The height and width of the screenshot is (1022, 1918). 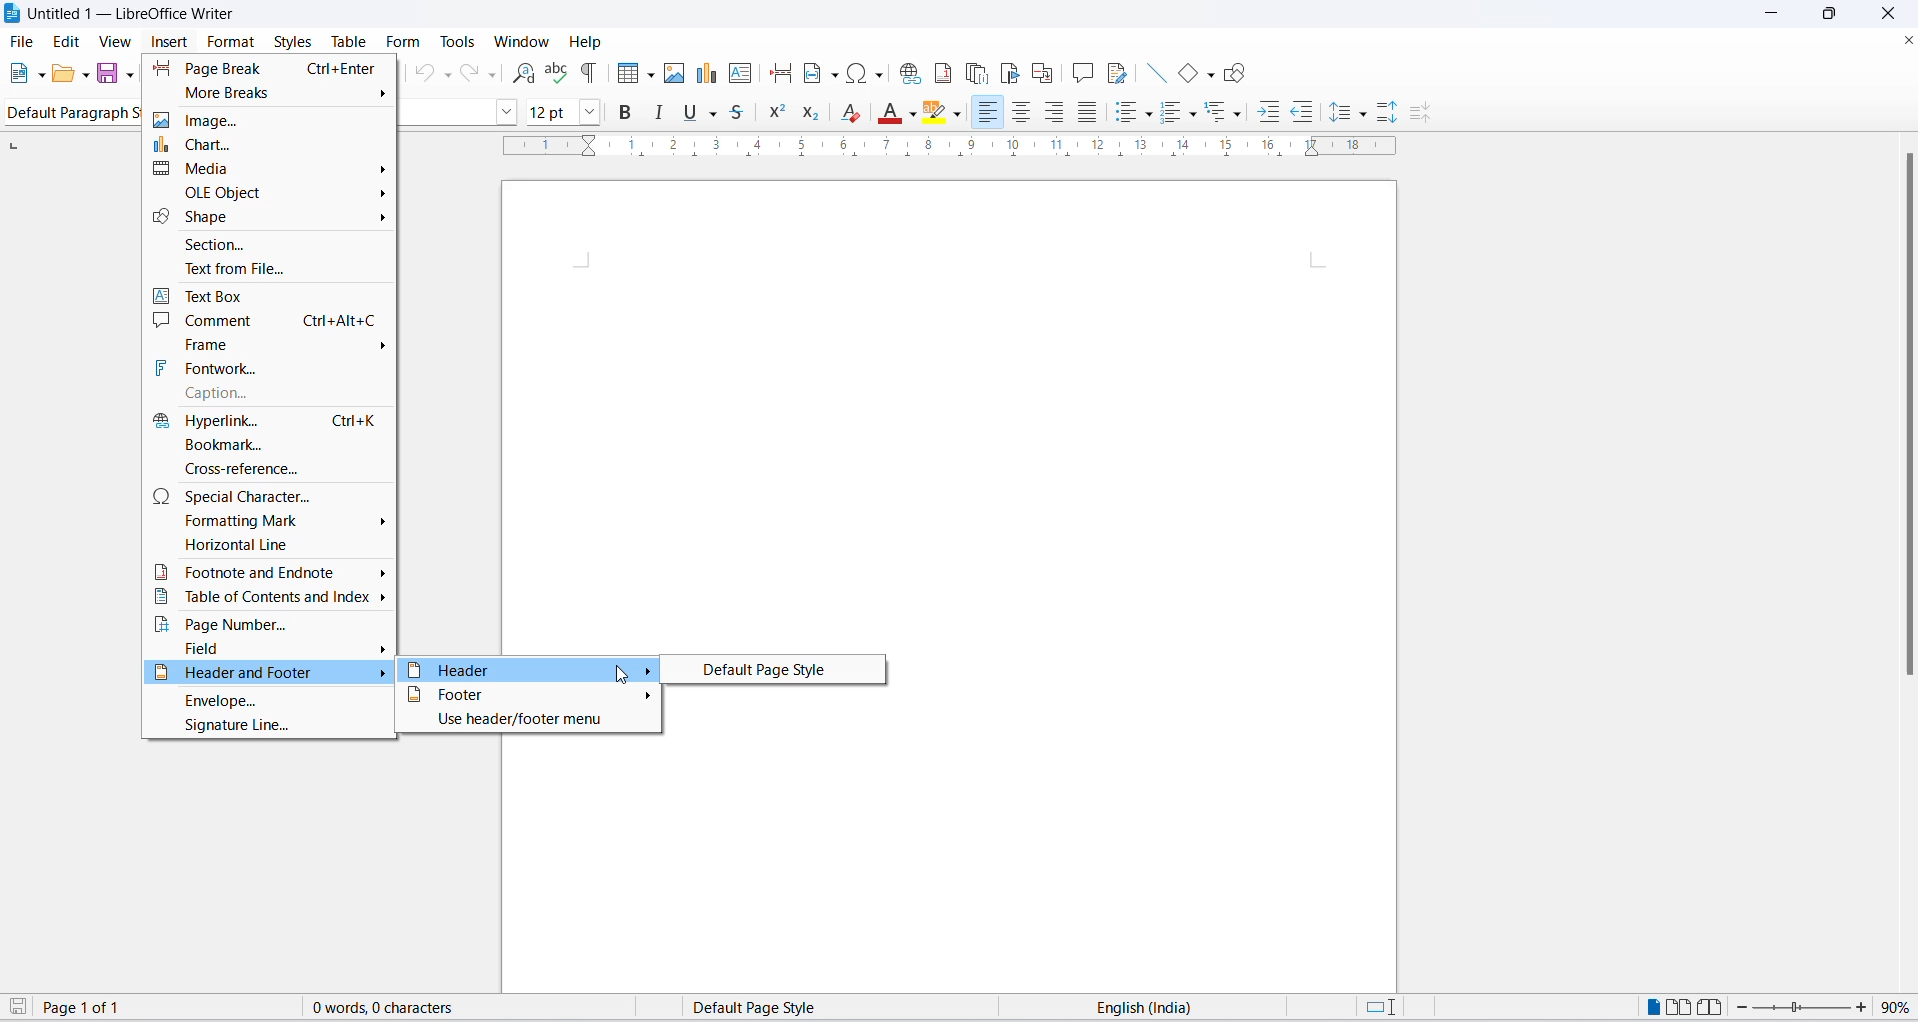 What do you see at coordinates (855, 112) in the screenshot?
I see `clear direct formatting` at bounding box center [855, 112].